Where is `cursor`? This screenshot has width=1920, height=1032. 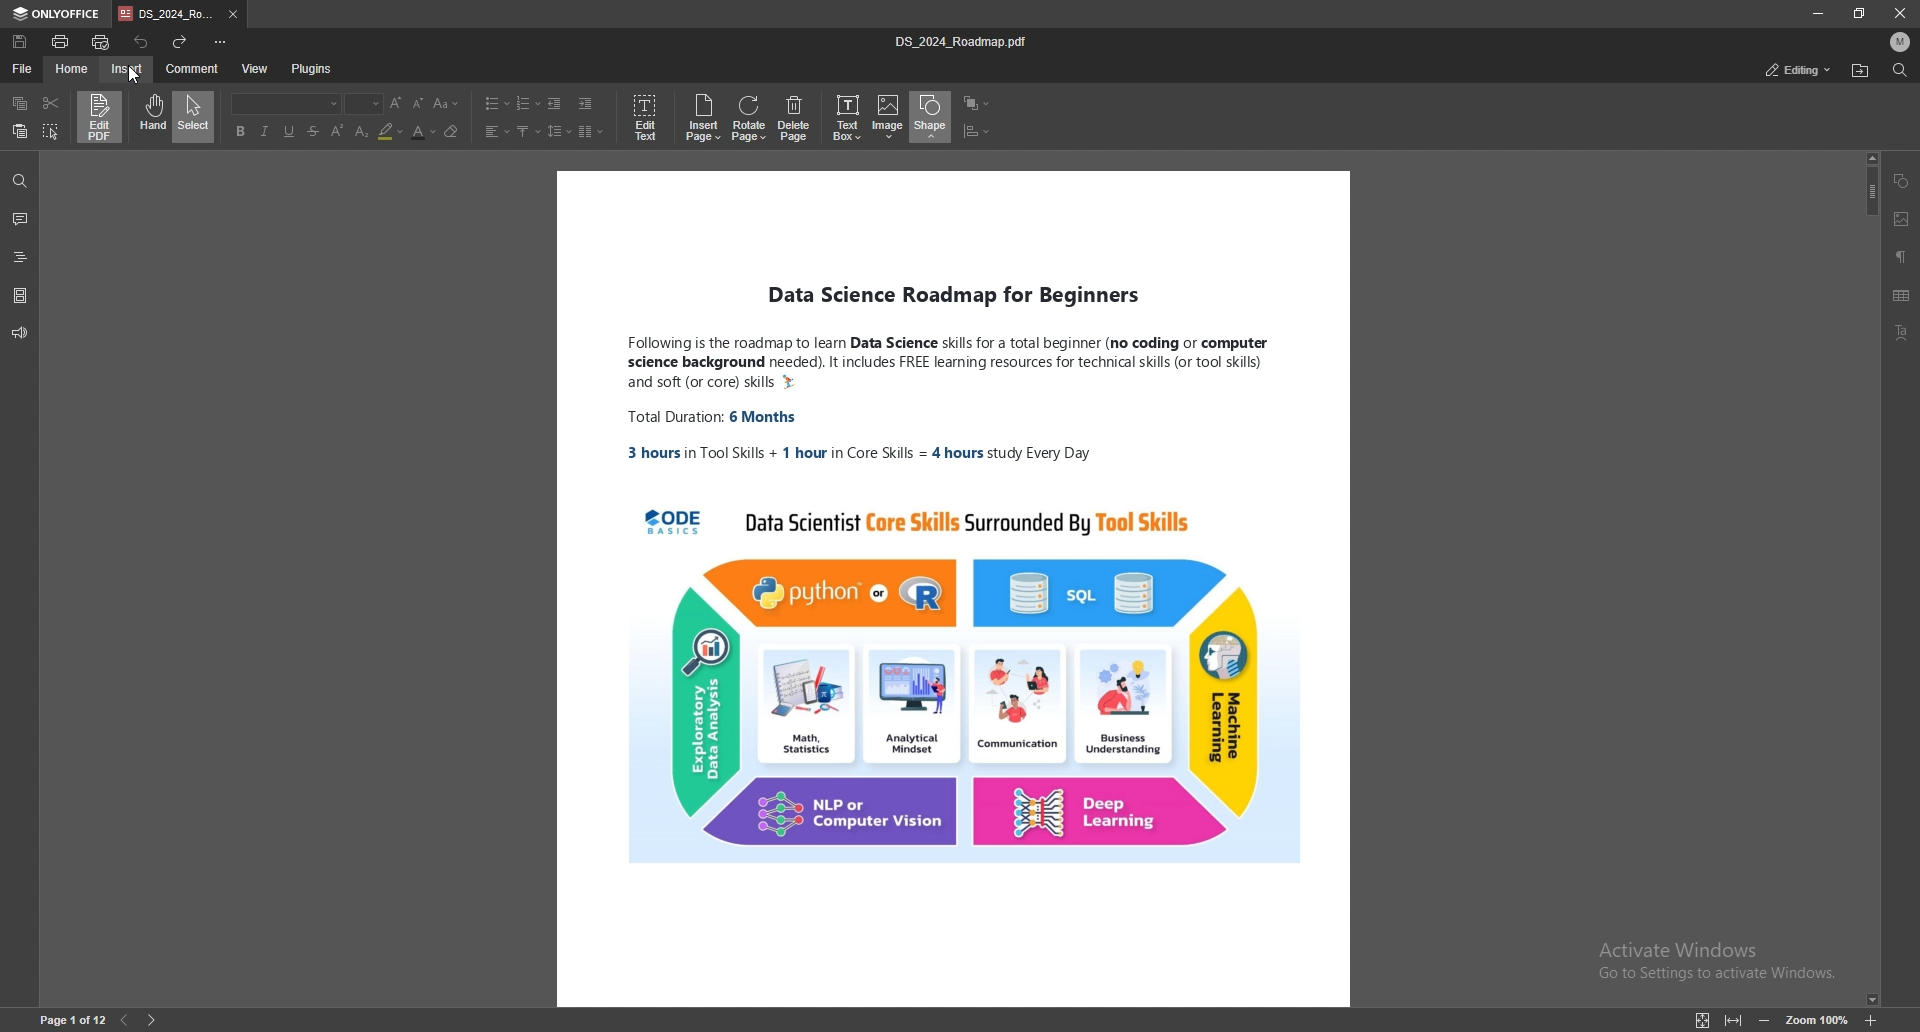
cursor is located at coordinates (139, 77).